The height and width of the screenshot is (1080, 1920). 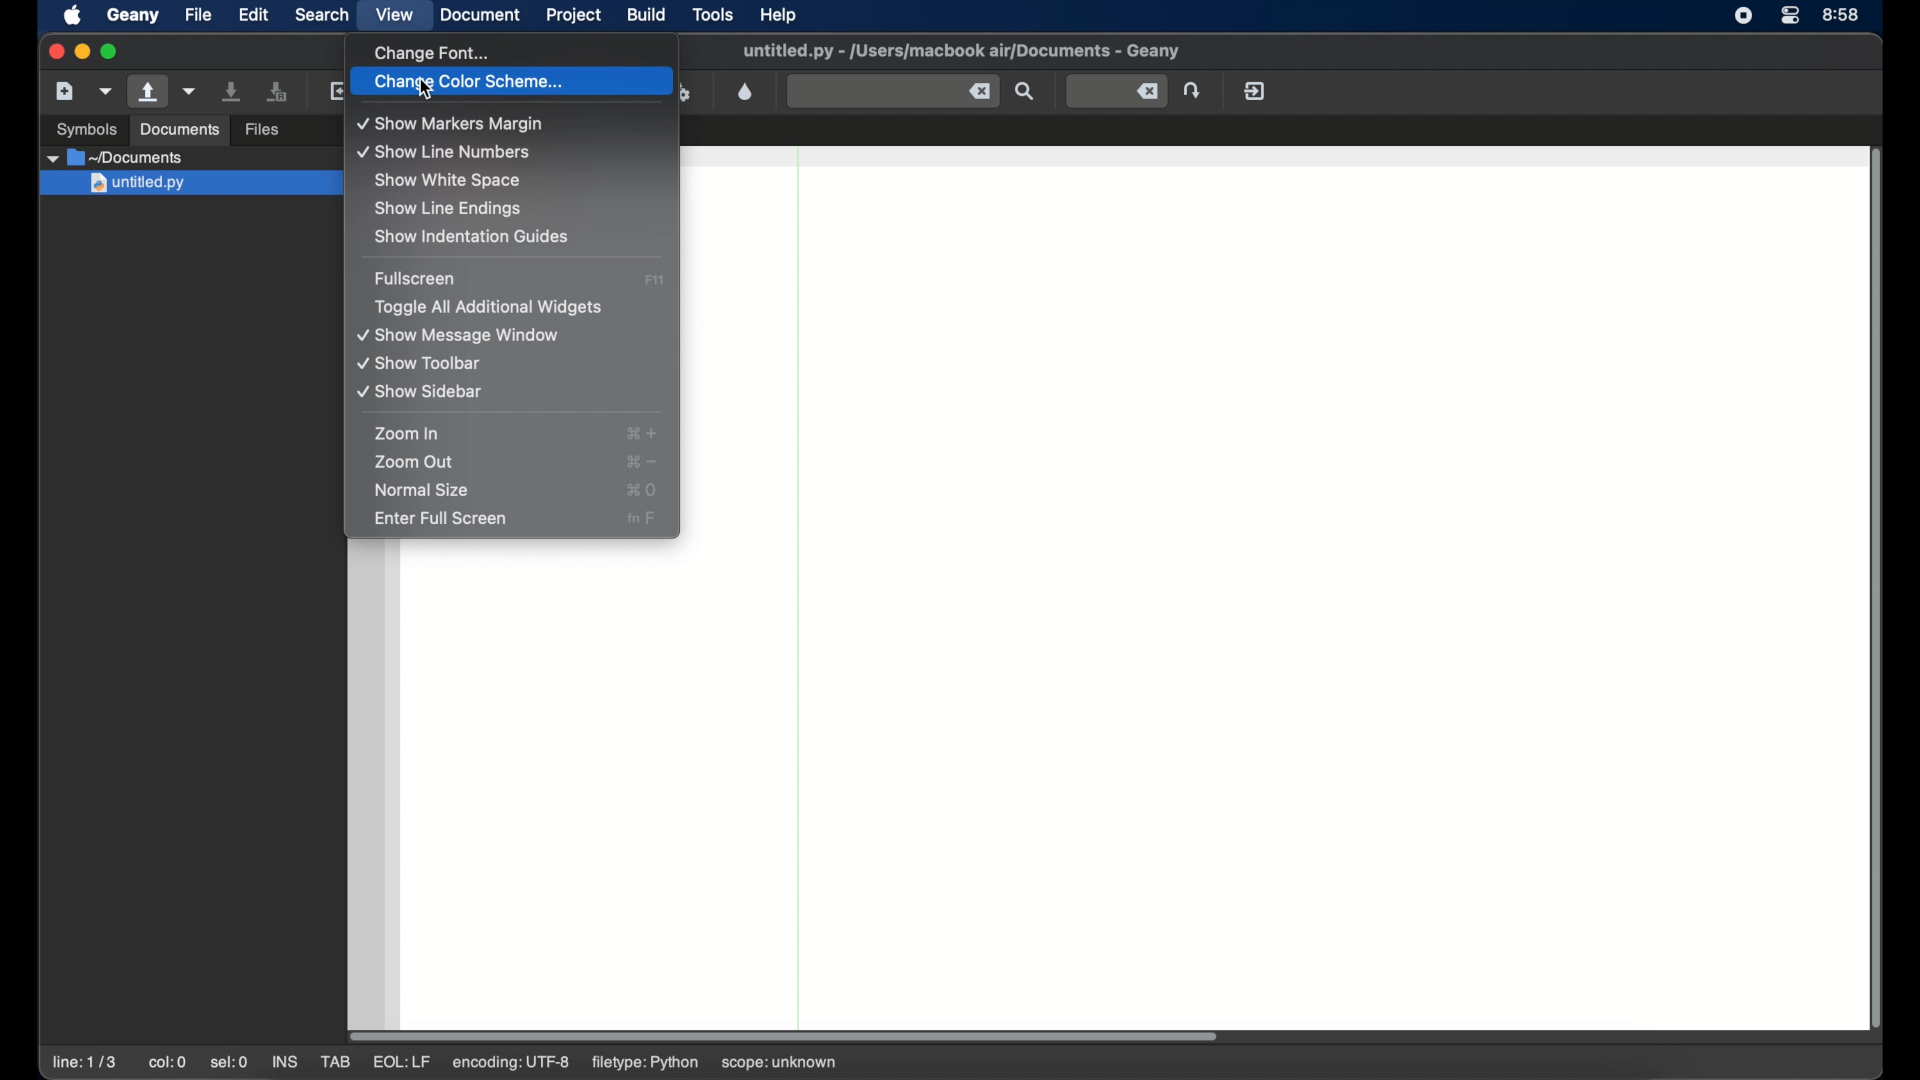 I want to click on file, so click(x=197, y=15).